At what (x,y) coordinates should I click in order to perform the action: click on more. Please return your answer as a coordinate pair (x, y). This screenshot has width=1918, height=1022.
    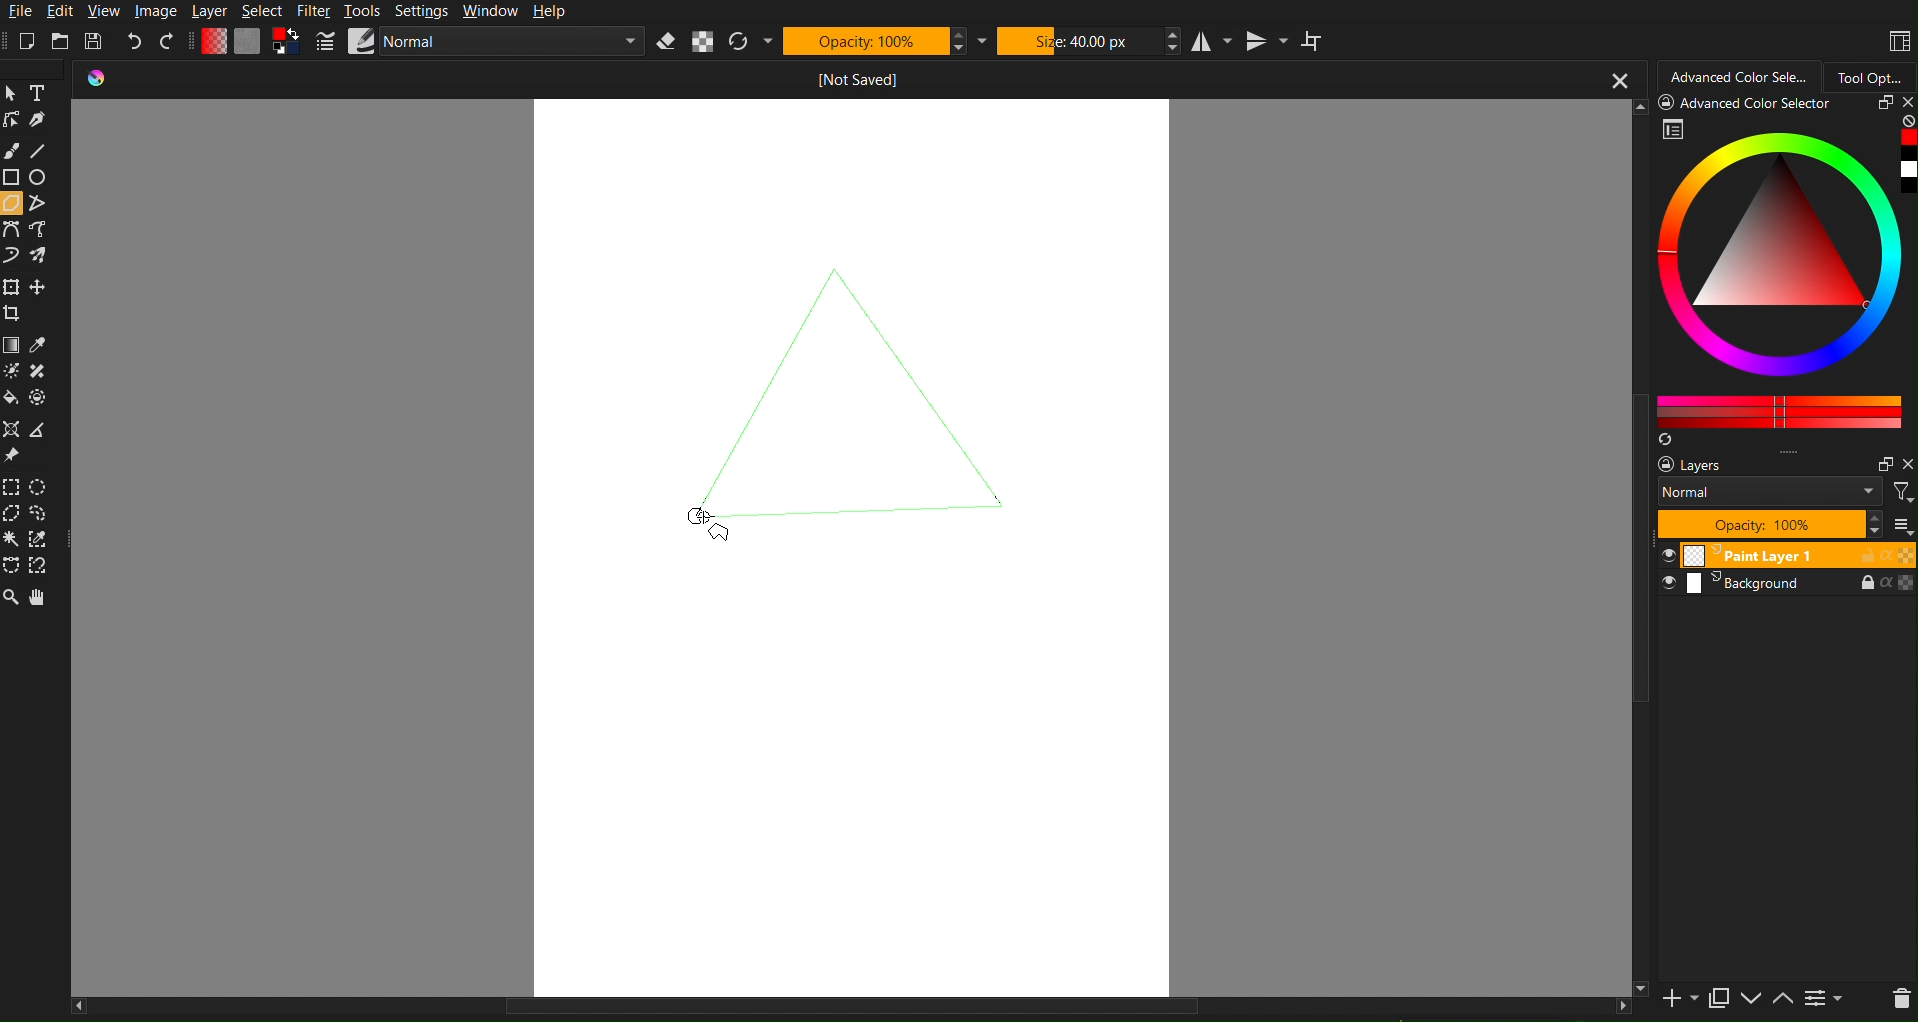
    Looking at the image, I should click on (1900, 525).